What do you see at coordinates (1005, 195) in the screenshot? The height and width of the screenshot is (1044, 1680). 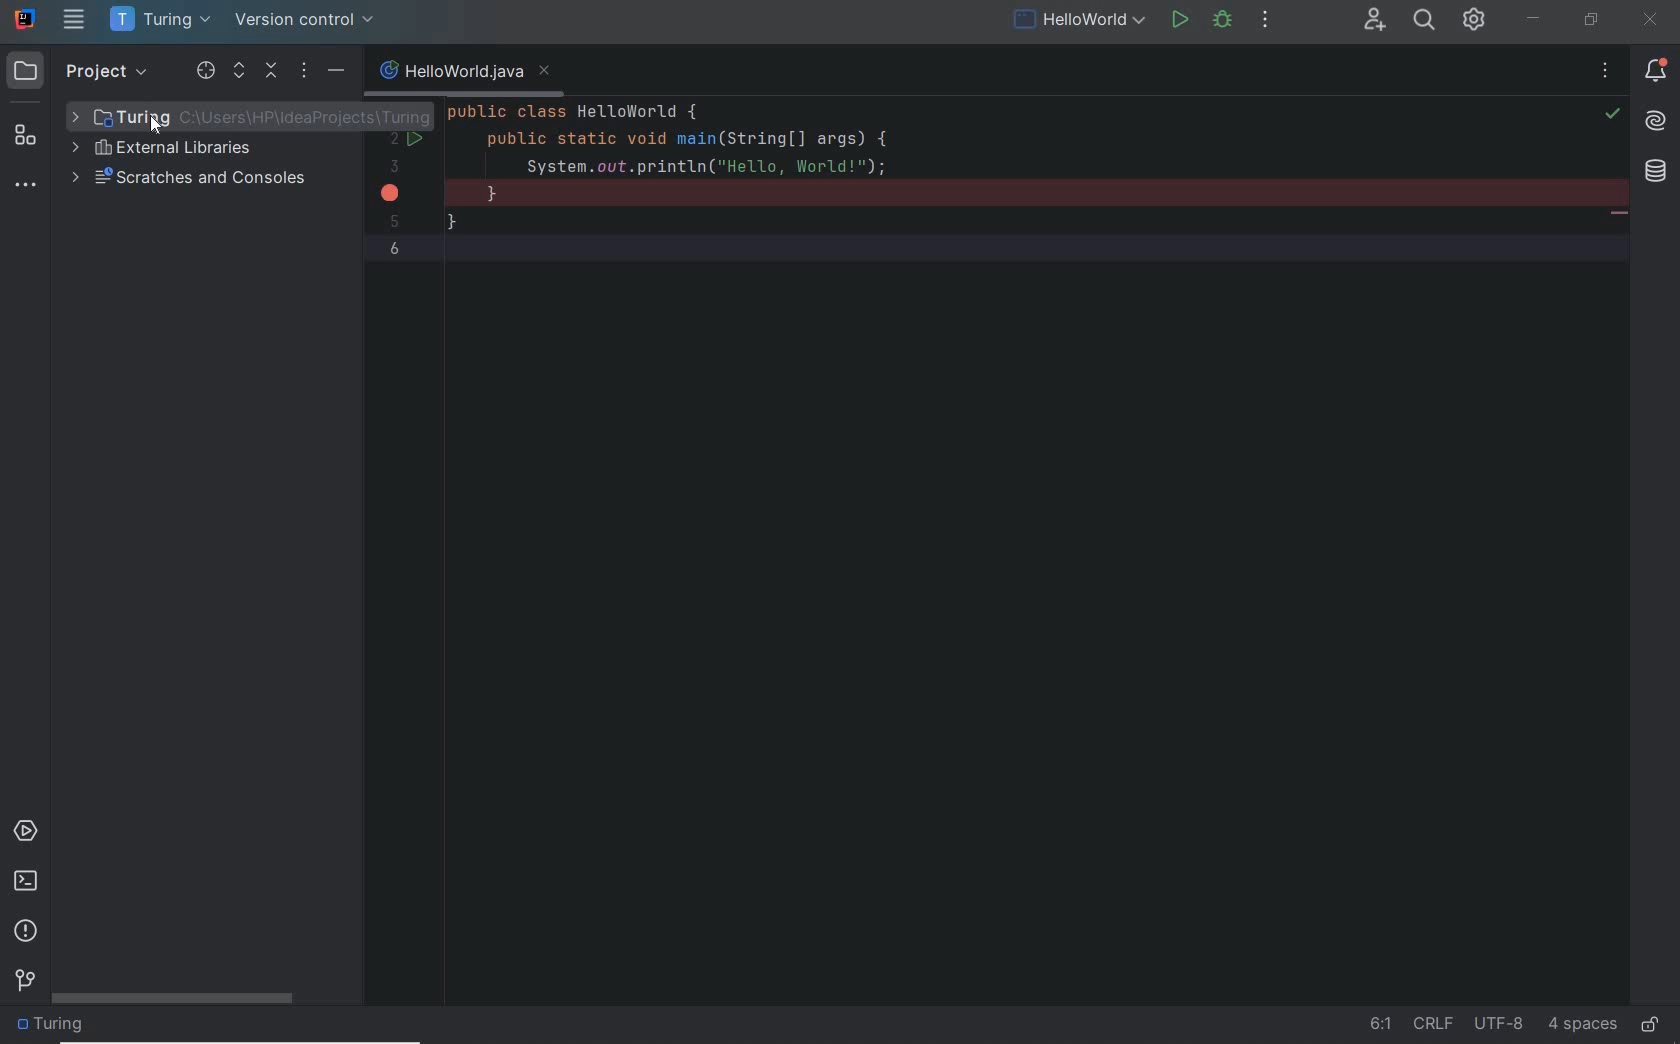 I see `codes` at bounding box center [1005, 195].